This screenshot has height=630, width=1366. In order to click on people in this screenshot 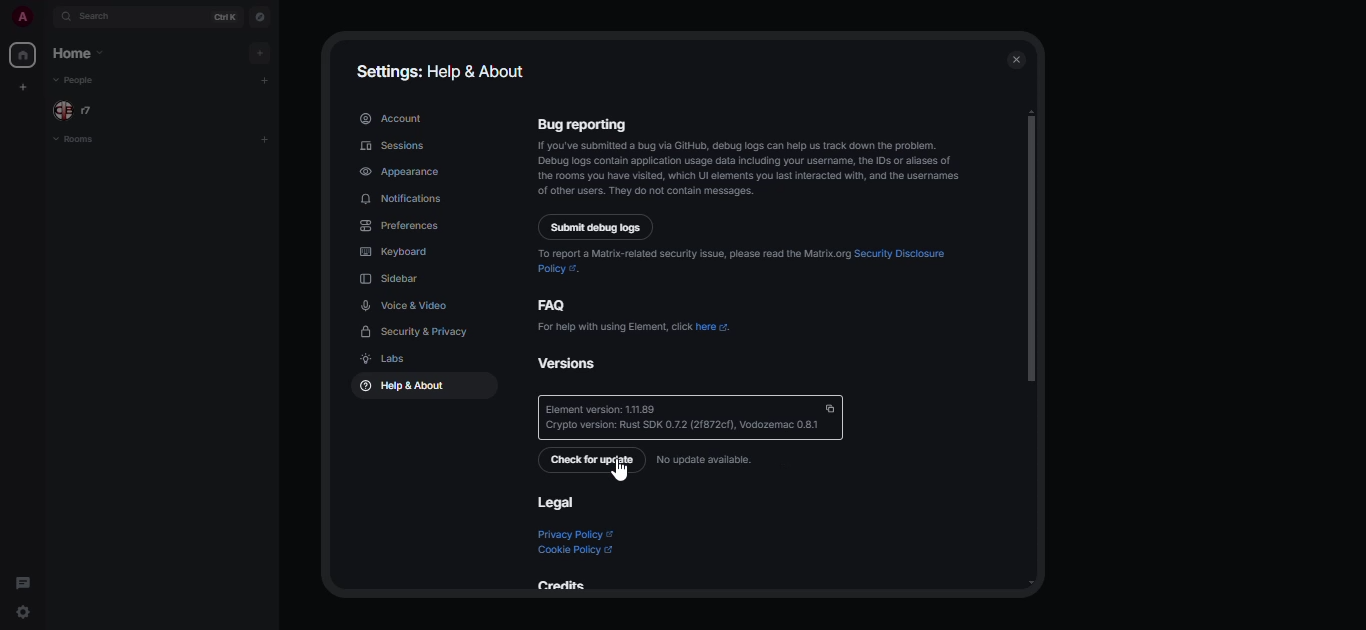, I will do `click(74, 80)`.